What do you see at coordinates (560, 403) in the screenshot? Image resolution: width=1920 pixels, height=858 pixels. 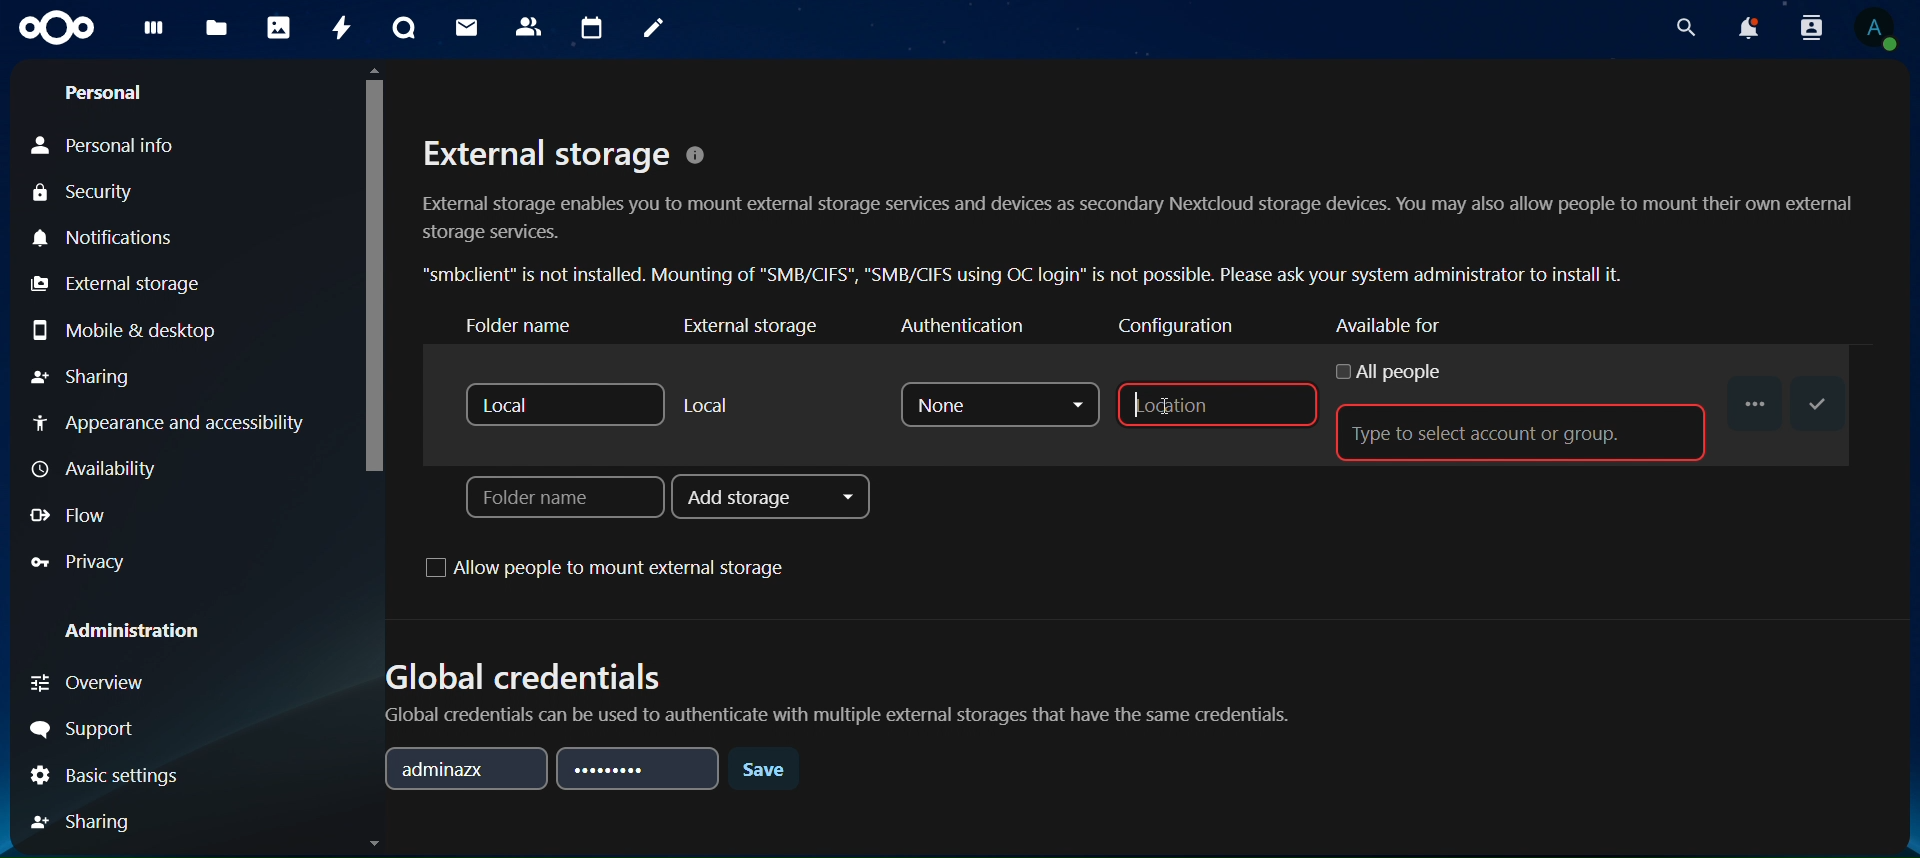 I see `local` at bounding box center [560, 403].